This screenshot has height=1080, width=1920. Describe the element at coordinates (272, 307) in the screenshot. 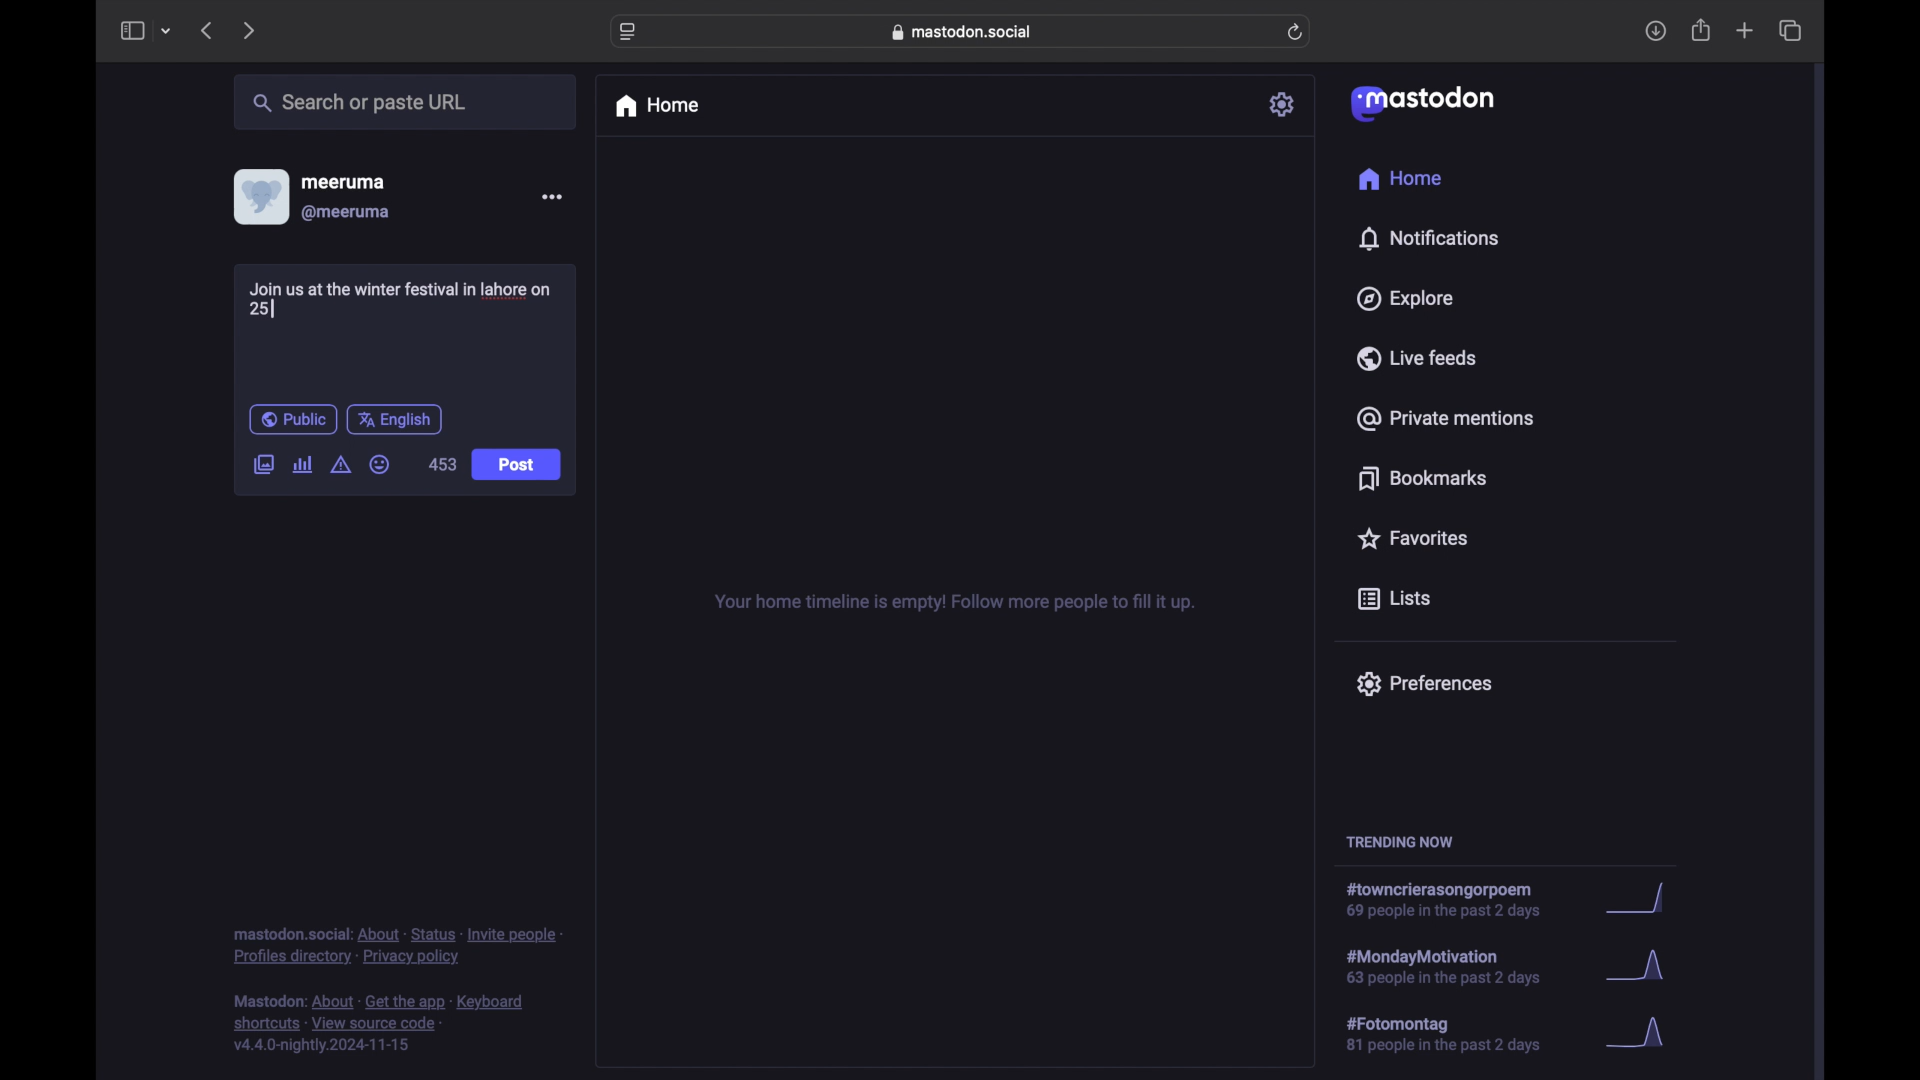

I see `text cursor` at that location.